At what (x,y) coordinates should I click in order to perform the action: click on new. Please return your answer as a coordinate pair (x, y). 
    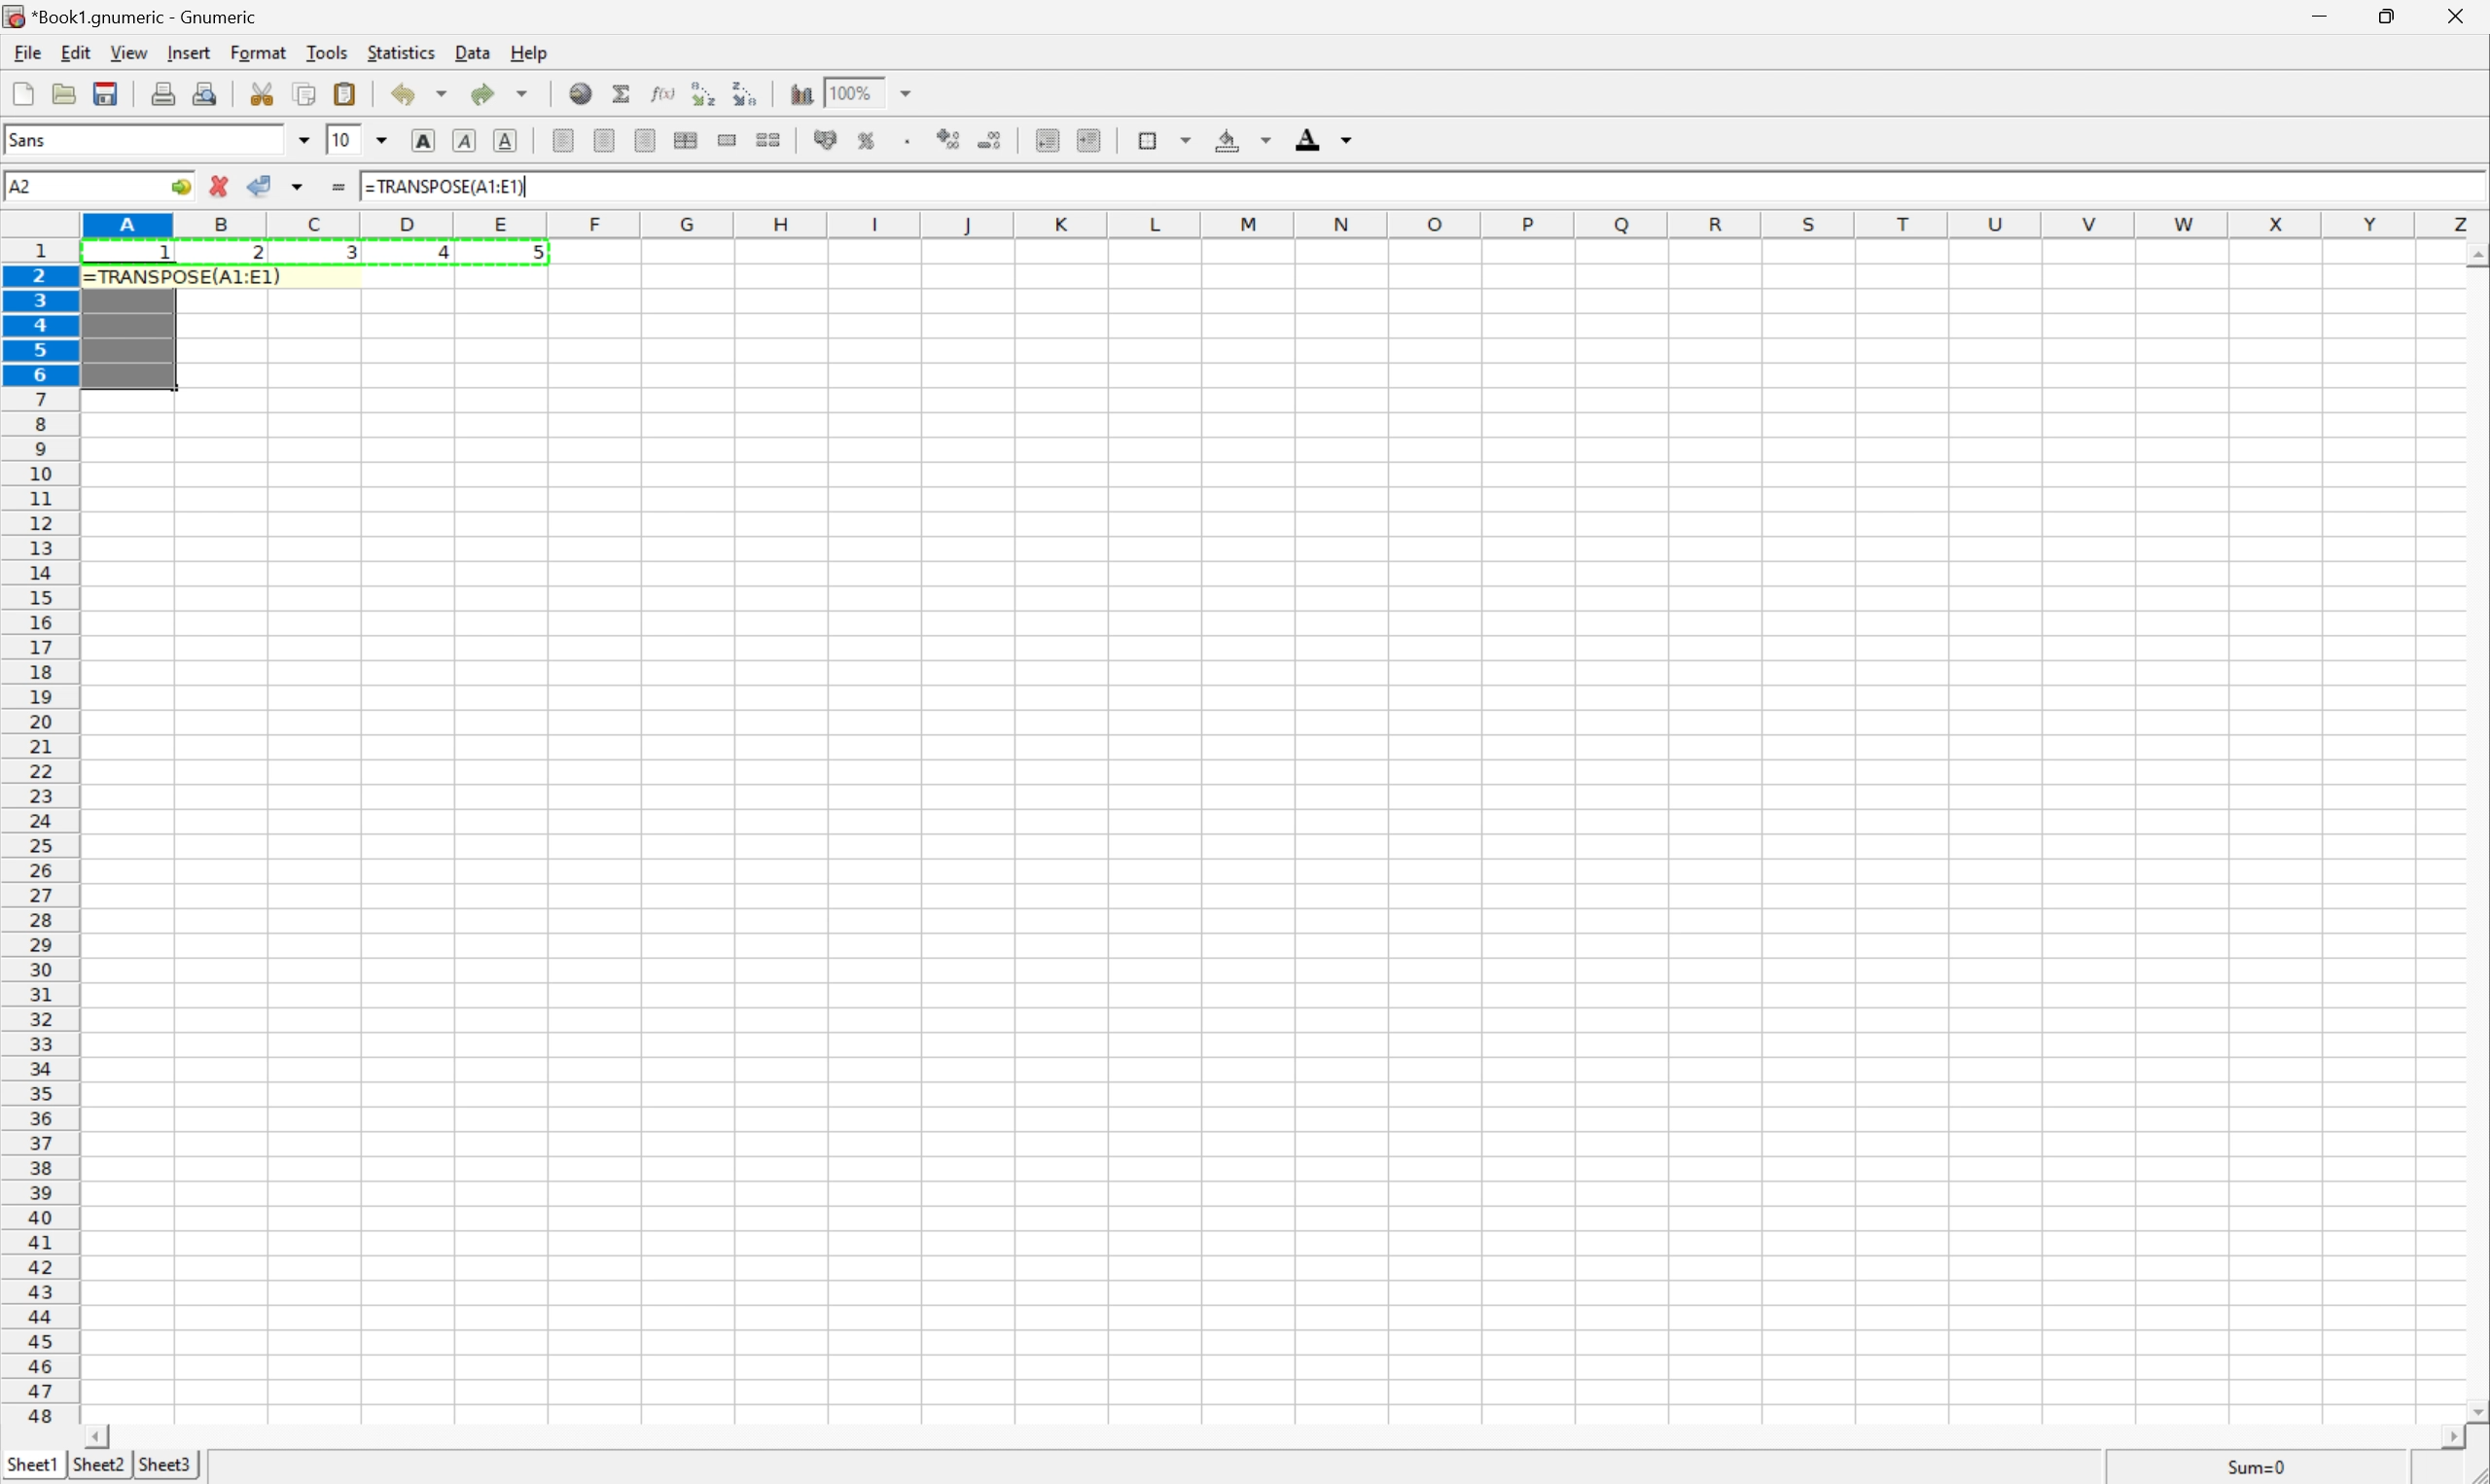
    Looking at the image, I should click on (24, 92).